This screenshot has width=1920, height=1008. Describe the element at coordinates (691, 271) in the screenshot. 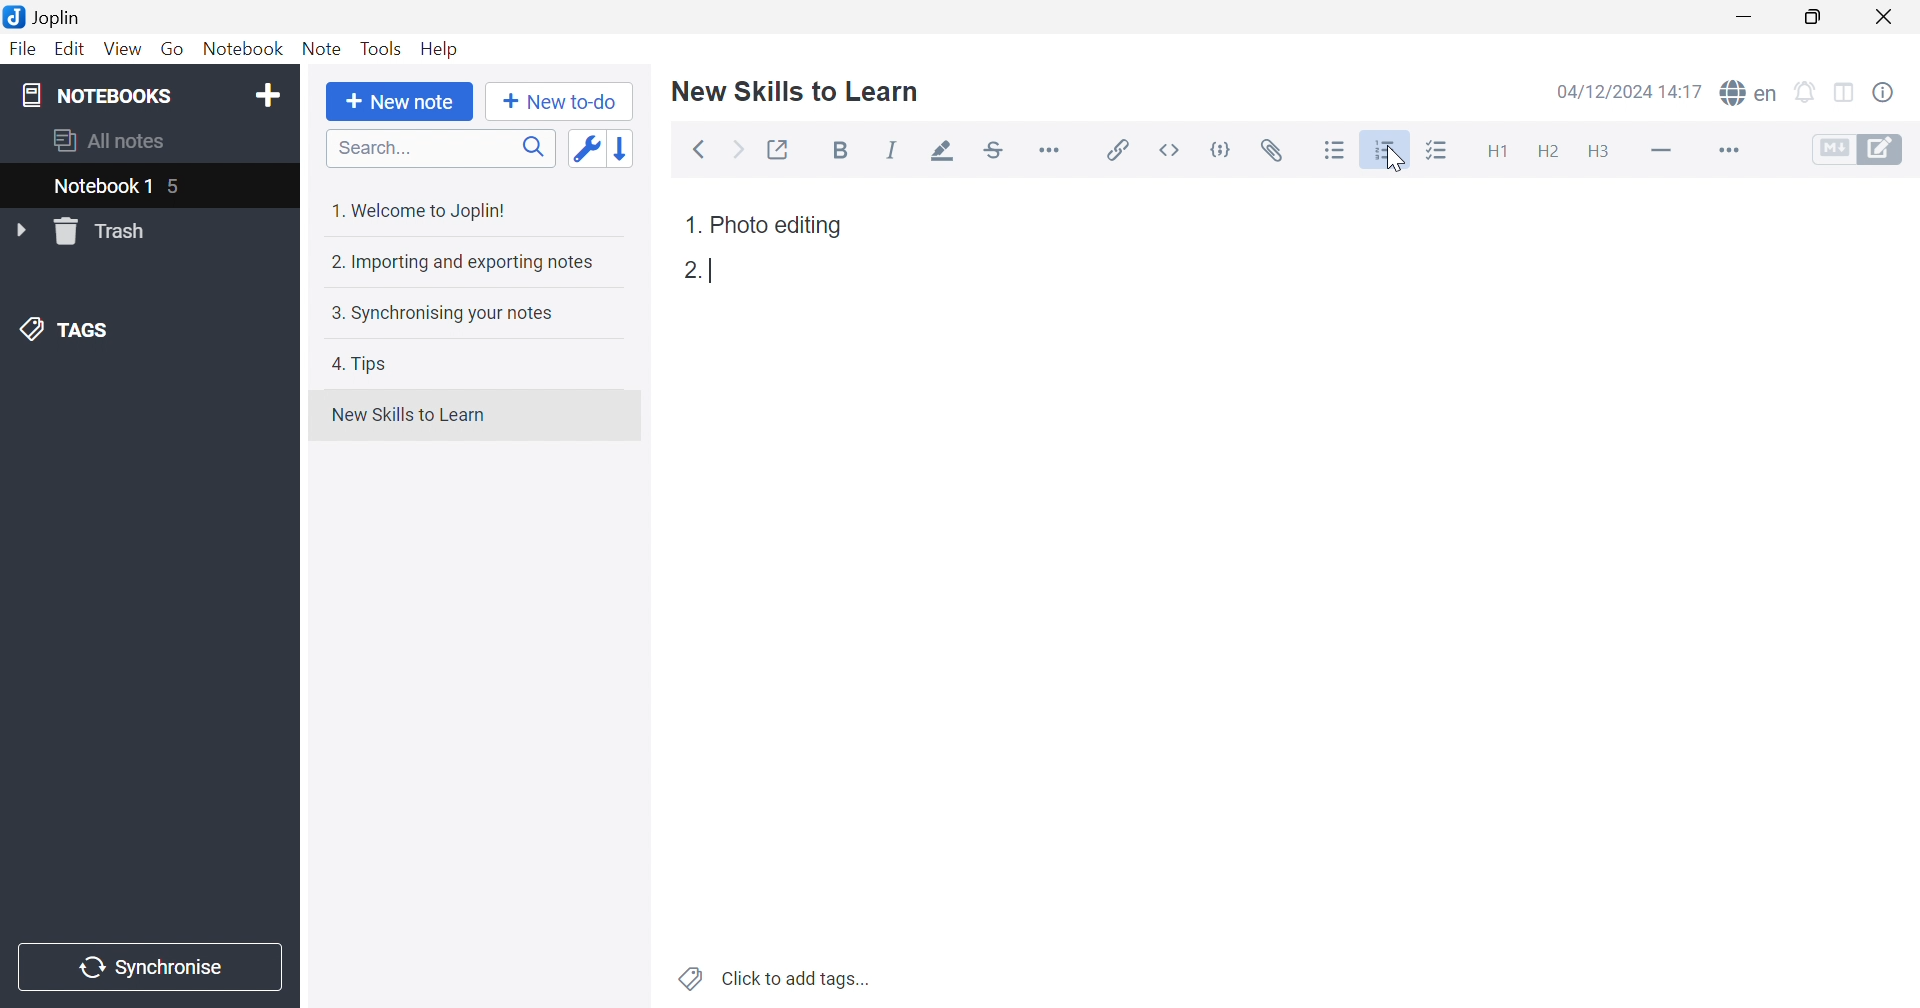

I see `2.` at that location.